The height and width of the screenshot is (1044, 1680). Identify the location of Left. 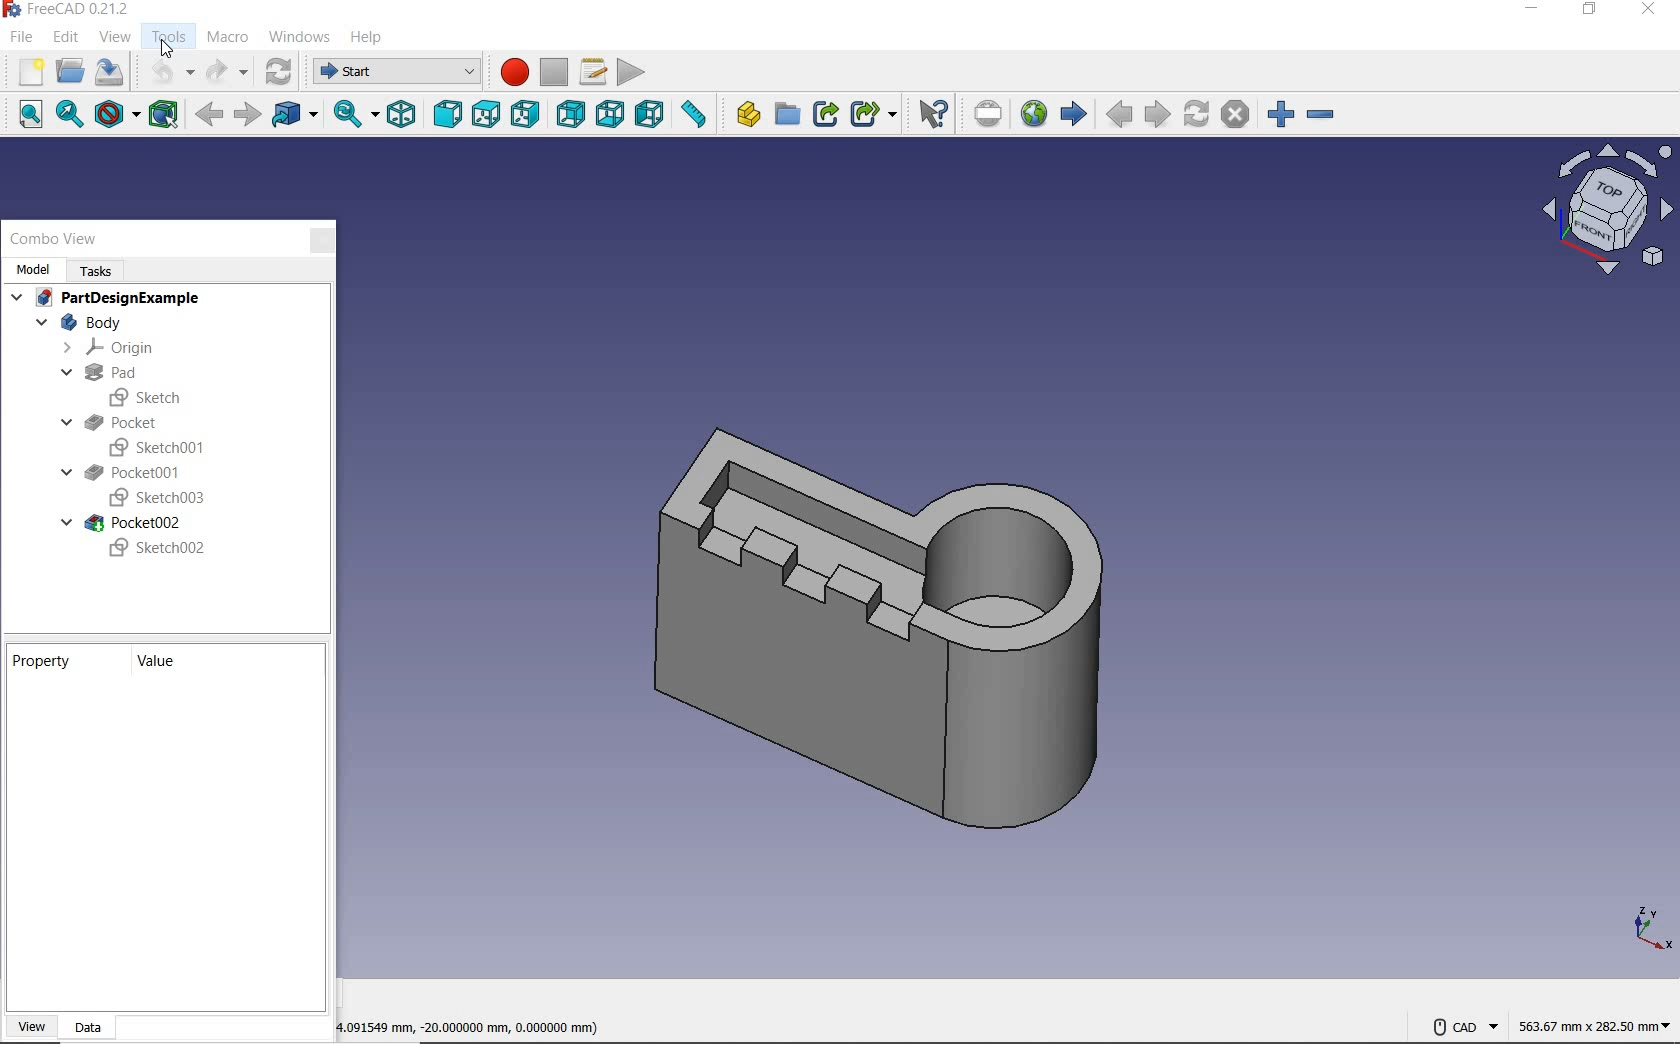
(648, 115).